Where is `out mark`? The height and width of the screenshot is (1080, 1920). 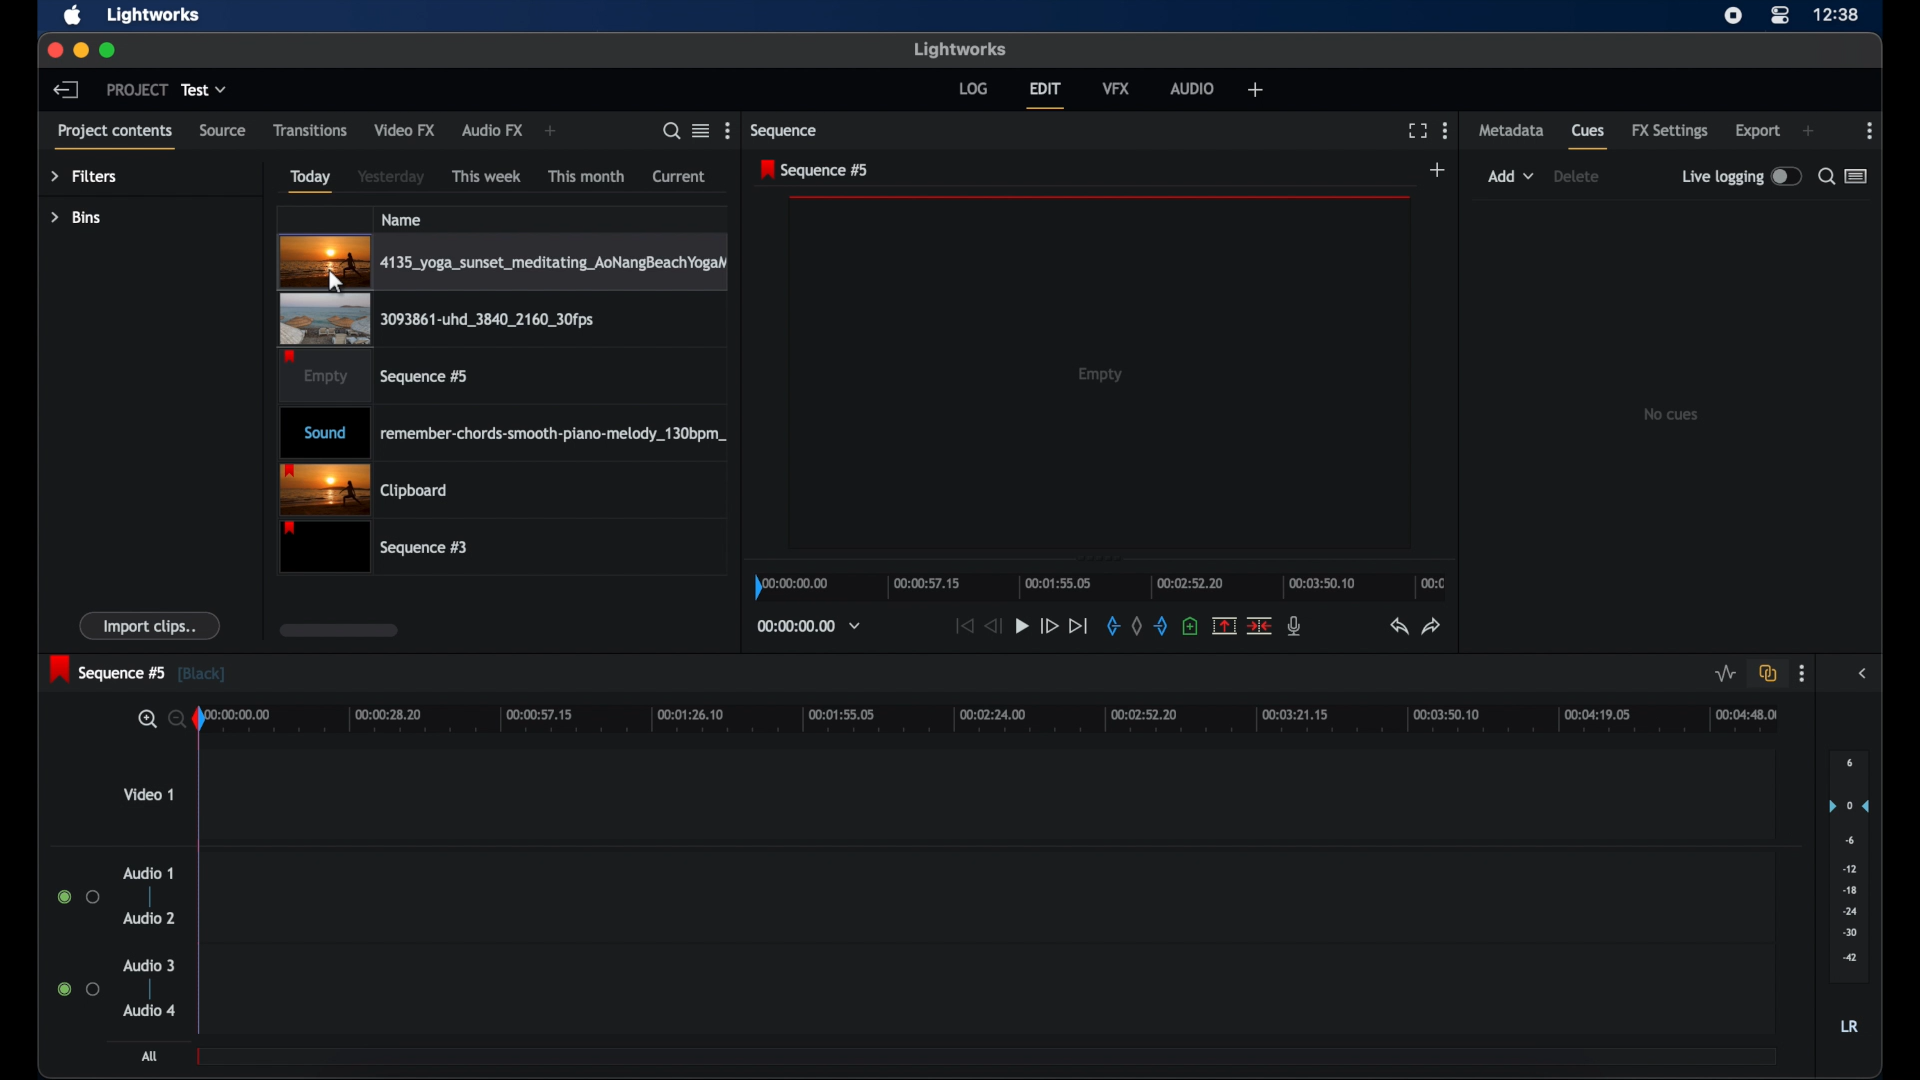 out mark is located at coordinates (1159, 625).